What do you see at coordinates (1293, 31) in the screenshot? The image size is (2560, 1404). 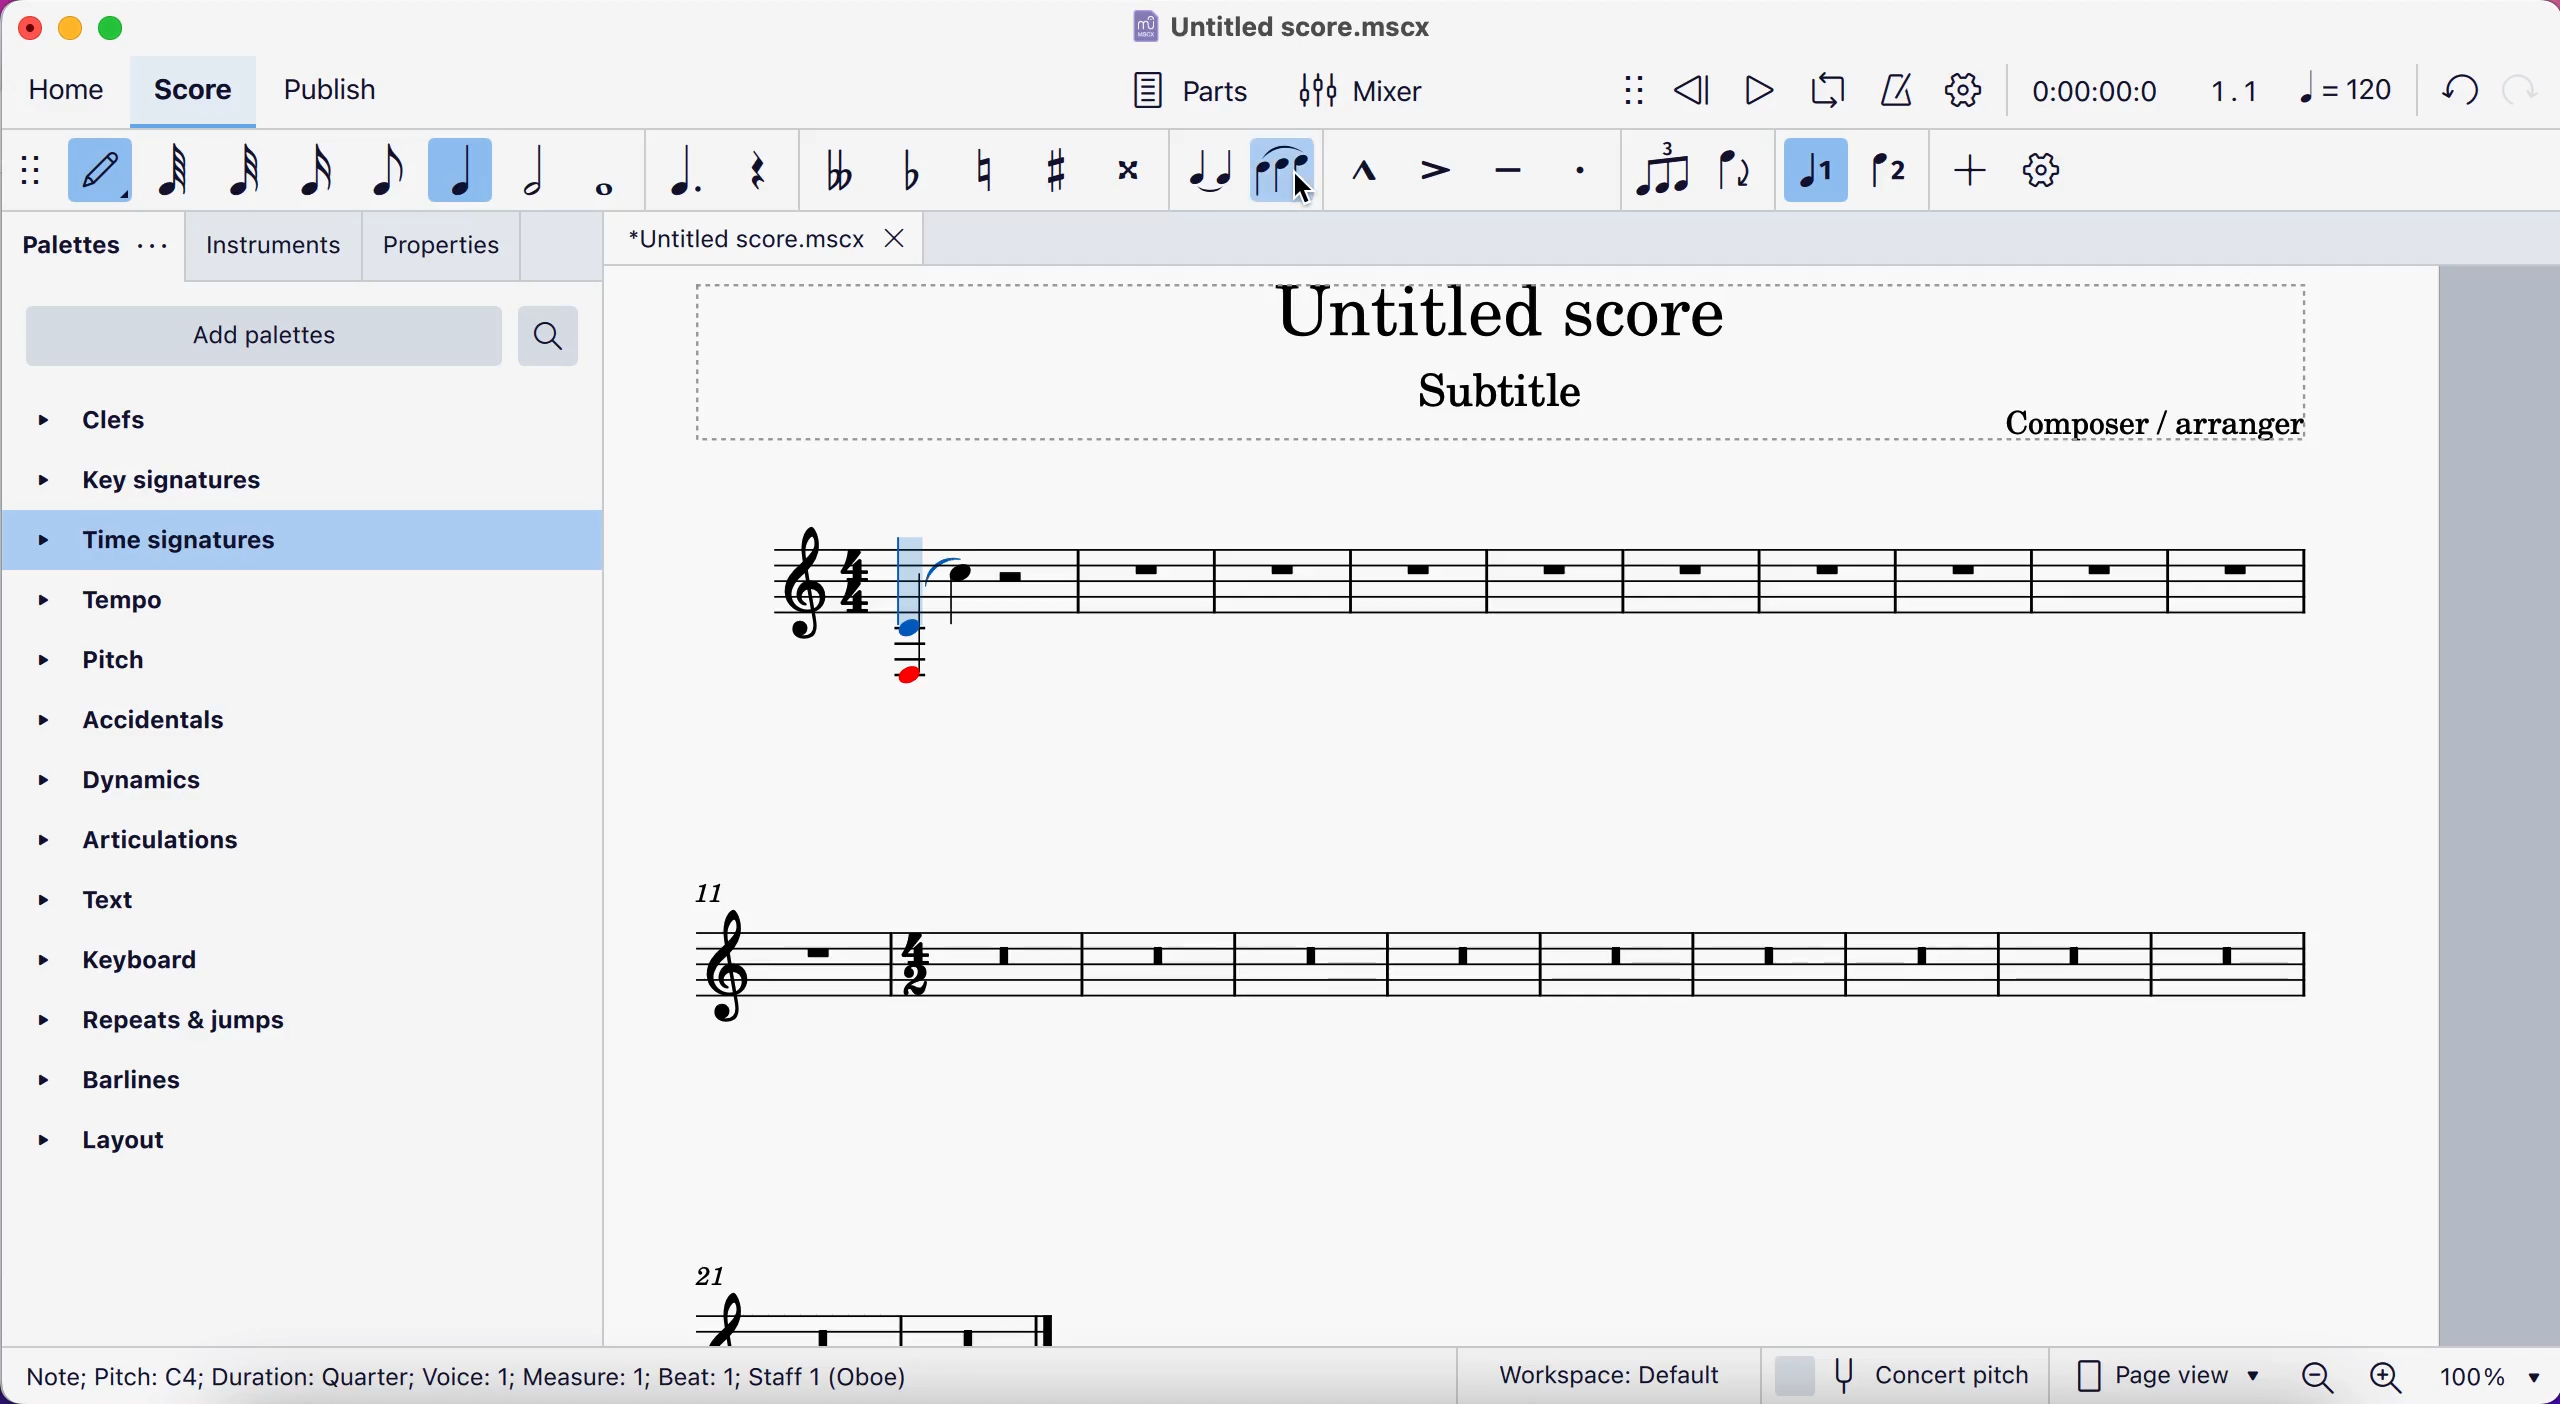 I see `untitled score.mscx` at bounding box center [1293, 31].